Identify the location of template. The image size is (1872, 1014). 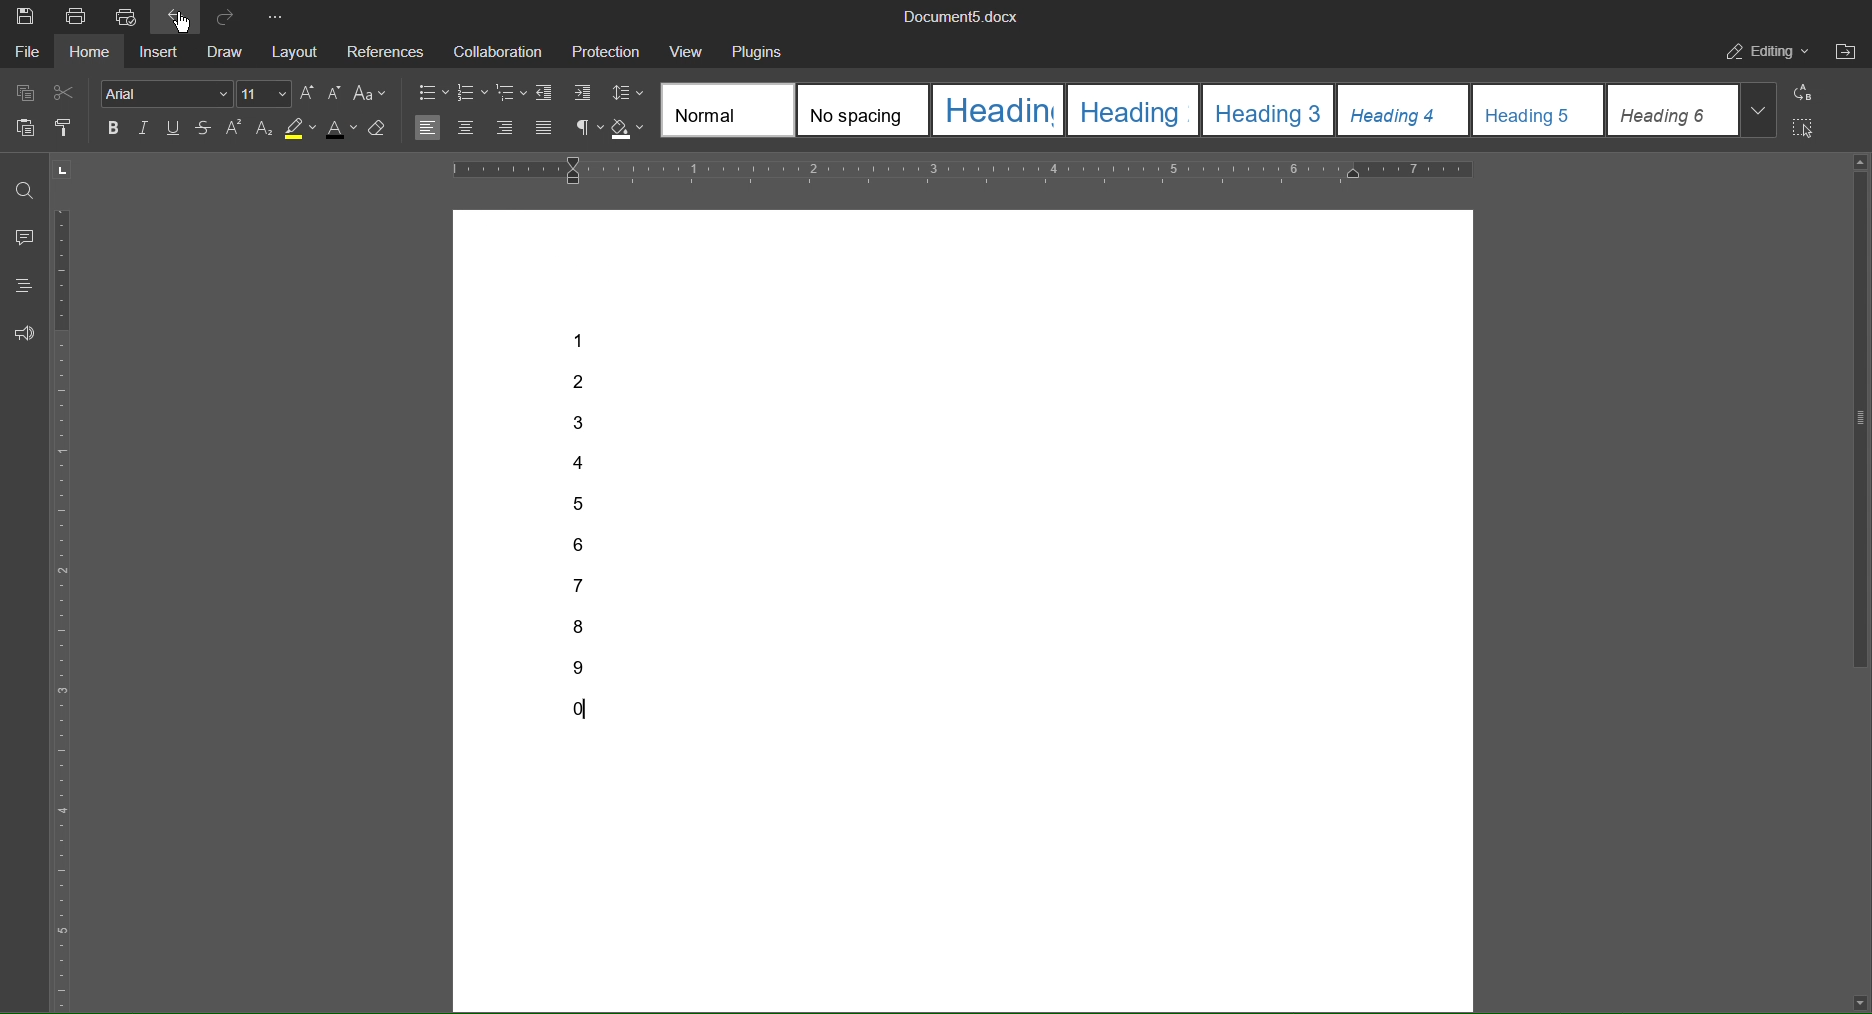
(863, 110).